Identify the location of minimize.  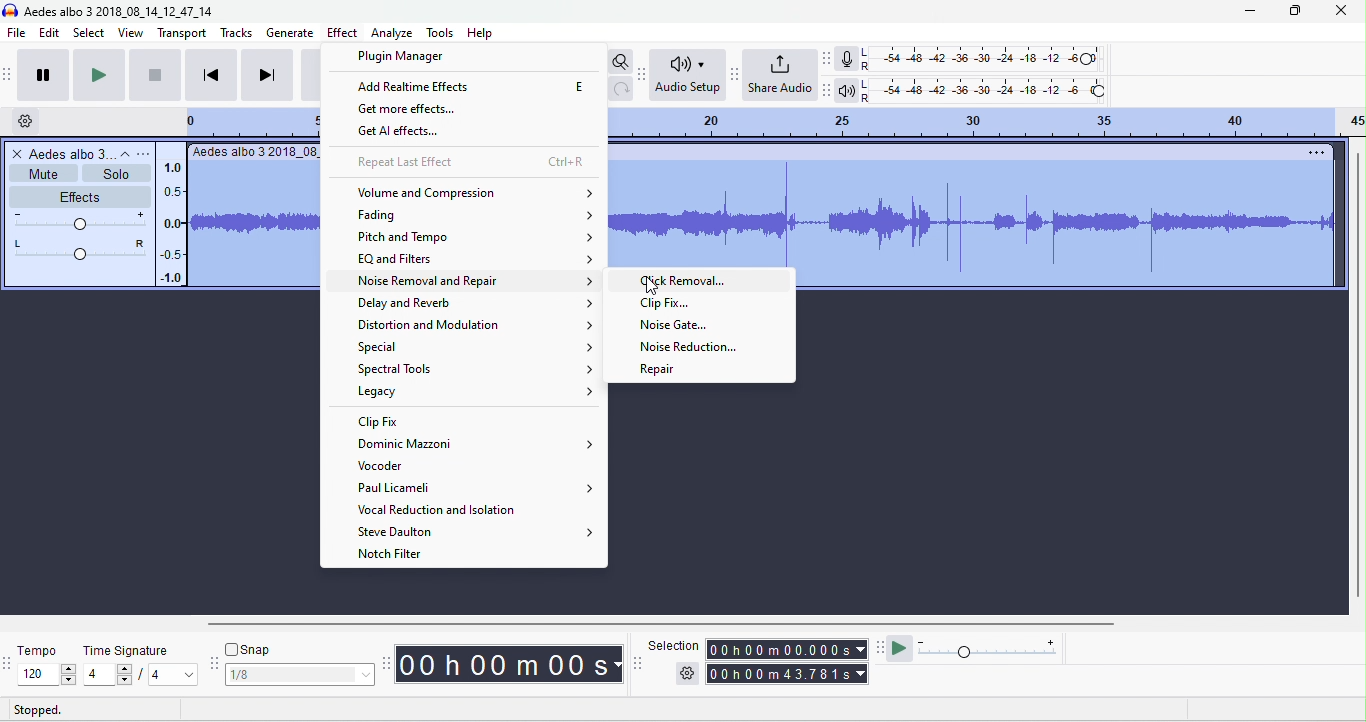
(1249, 11).